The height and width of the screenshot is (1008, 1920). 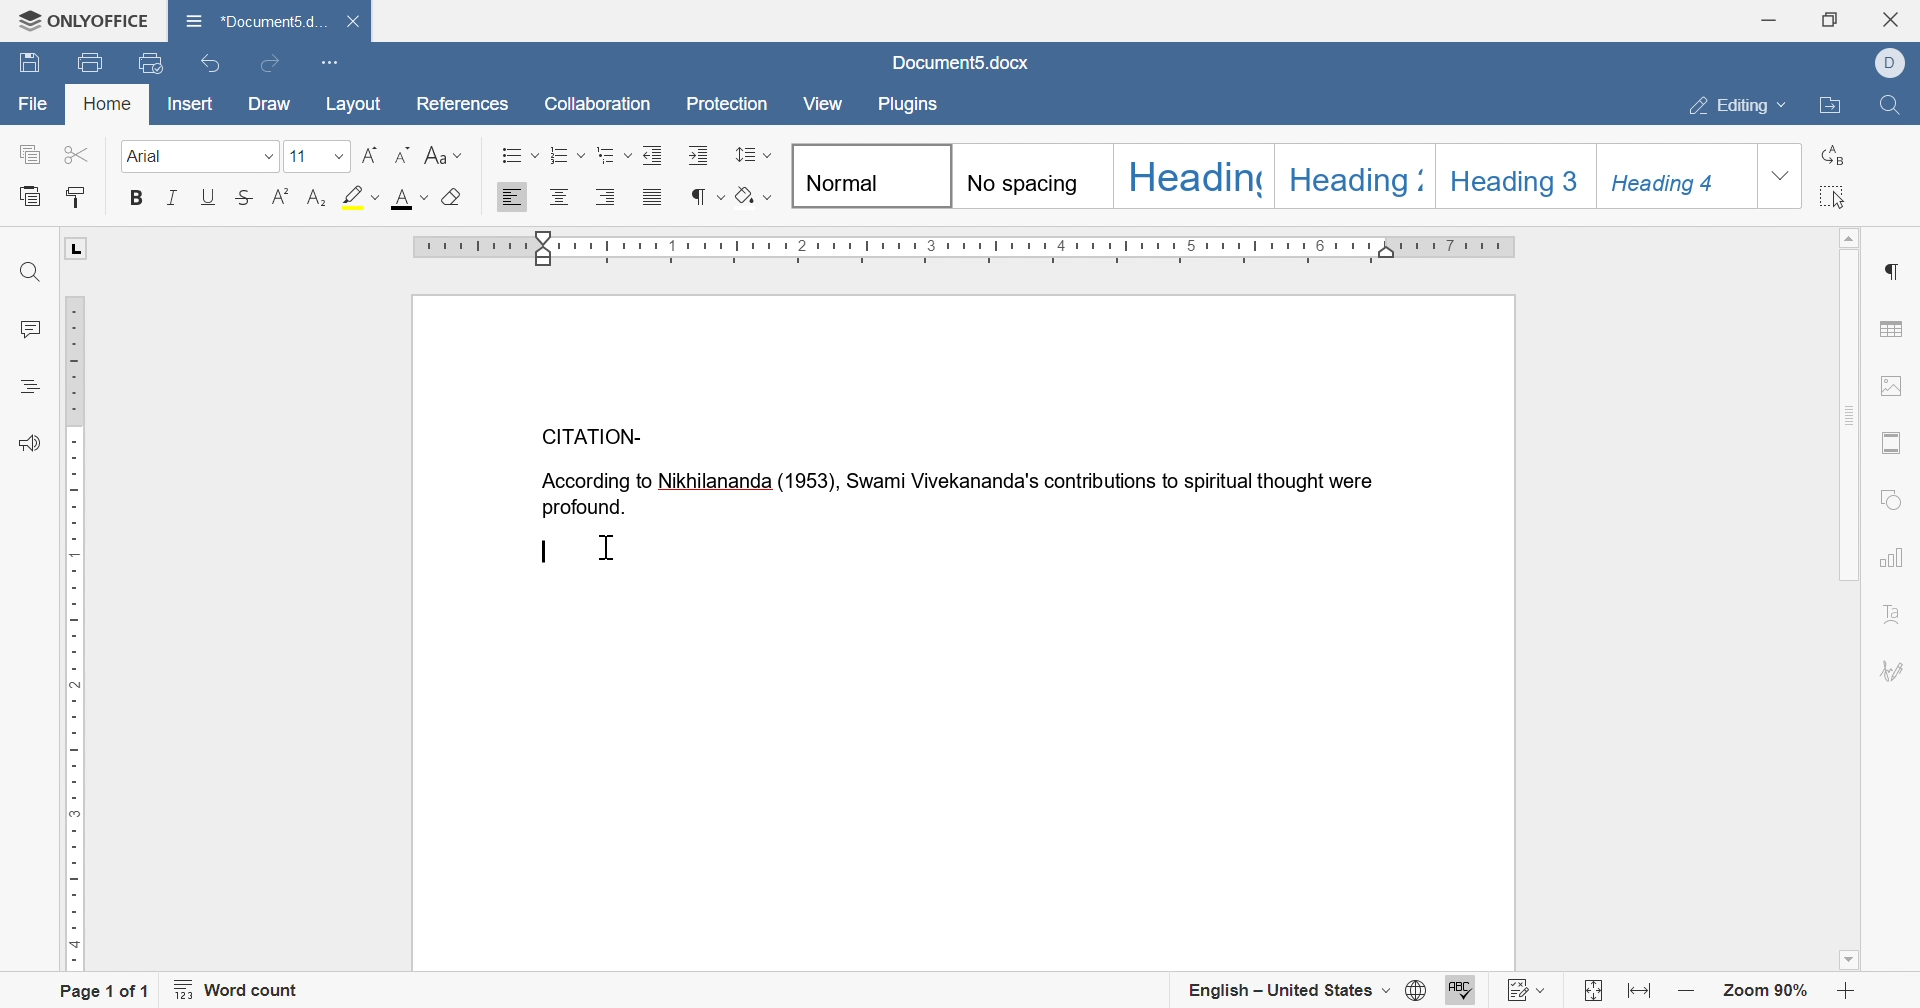 What do you see at coordinates (1889, 442) in the screenshot?
I see `header and footer settings` at bounding box center [1889, 442].